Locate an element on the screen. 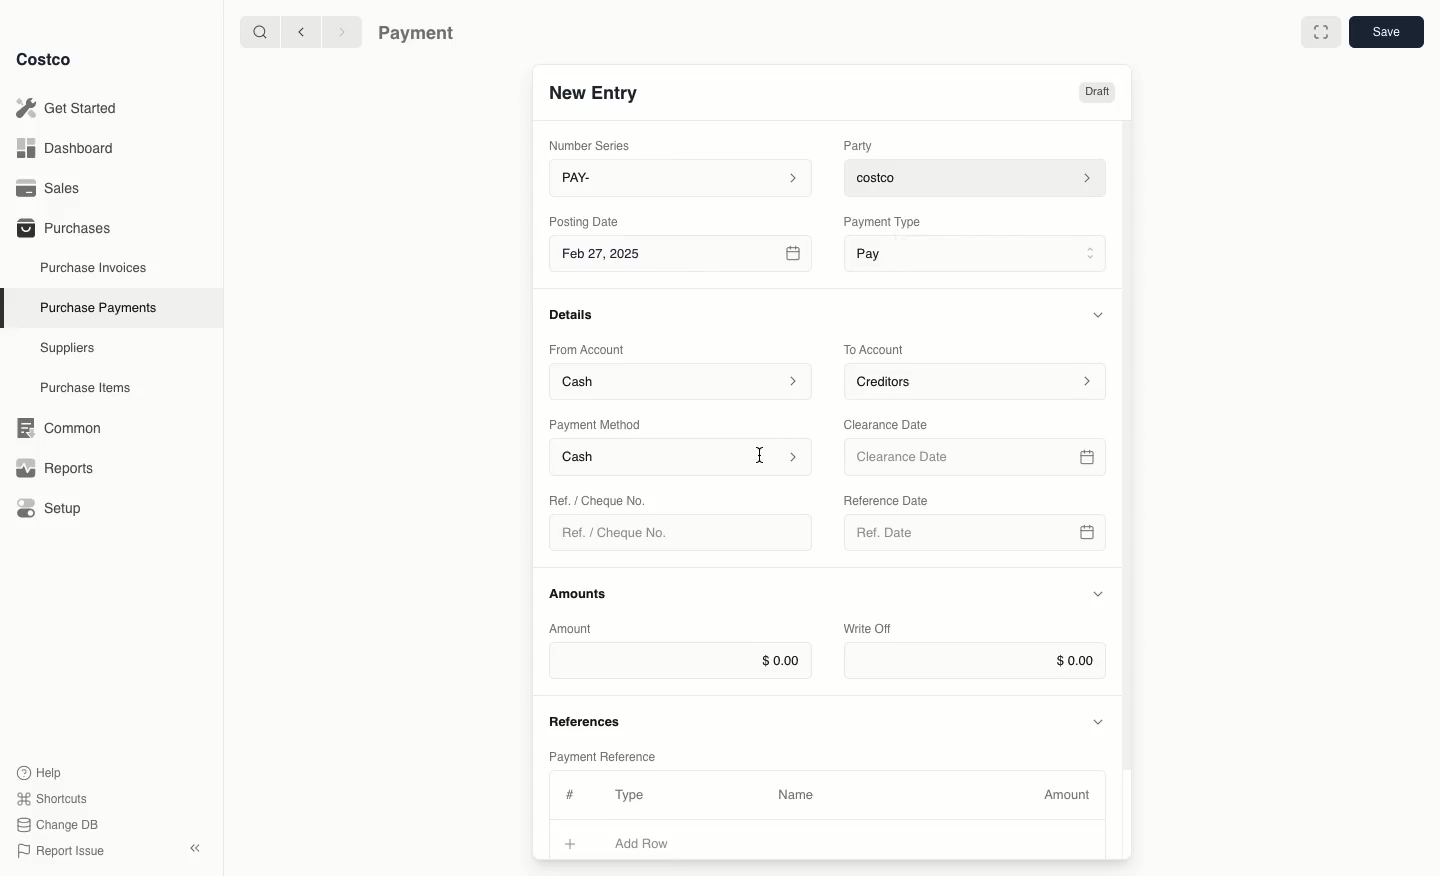  Posting Date is located at coordinates (586, 220).